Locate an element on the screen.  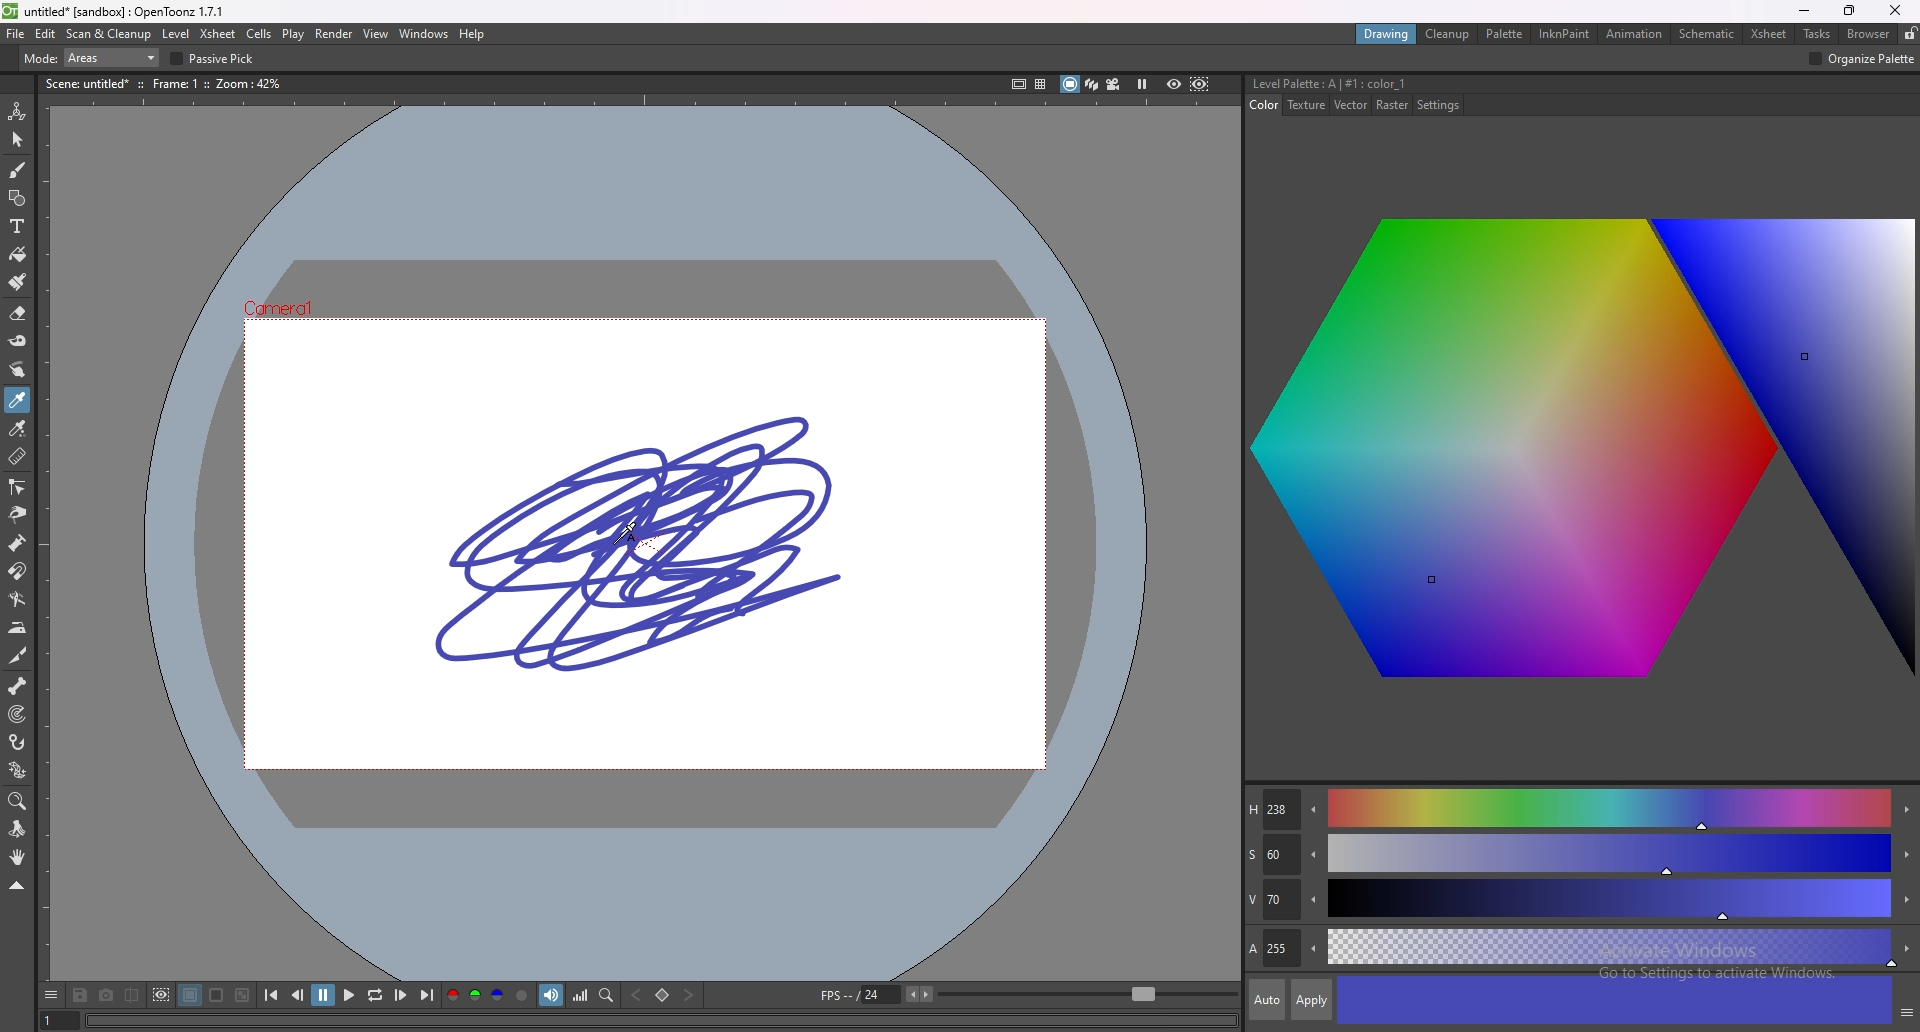
preview is located at coordinates (1174, 83).